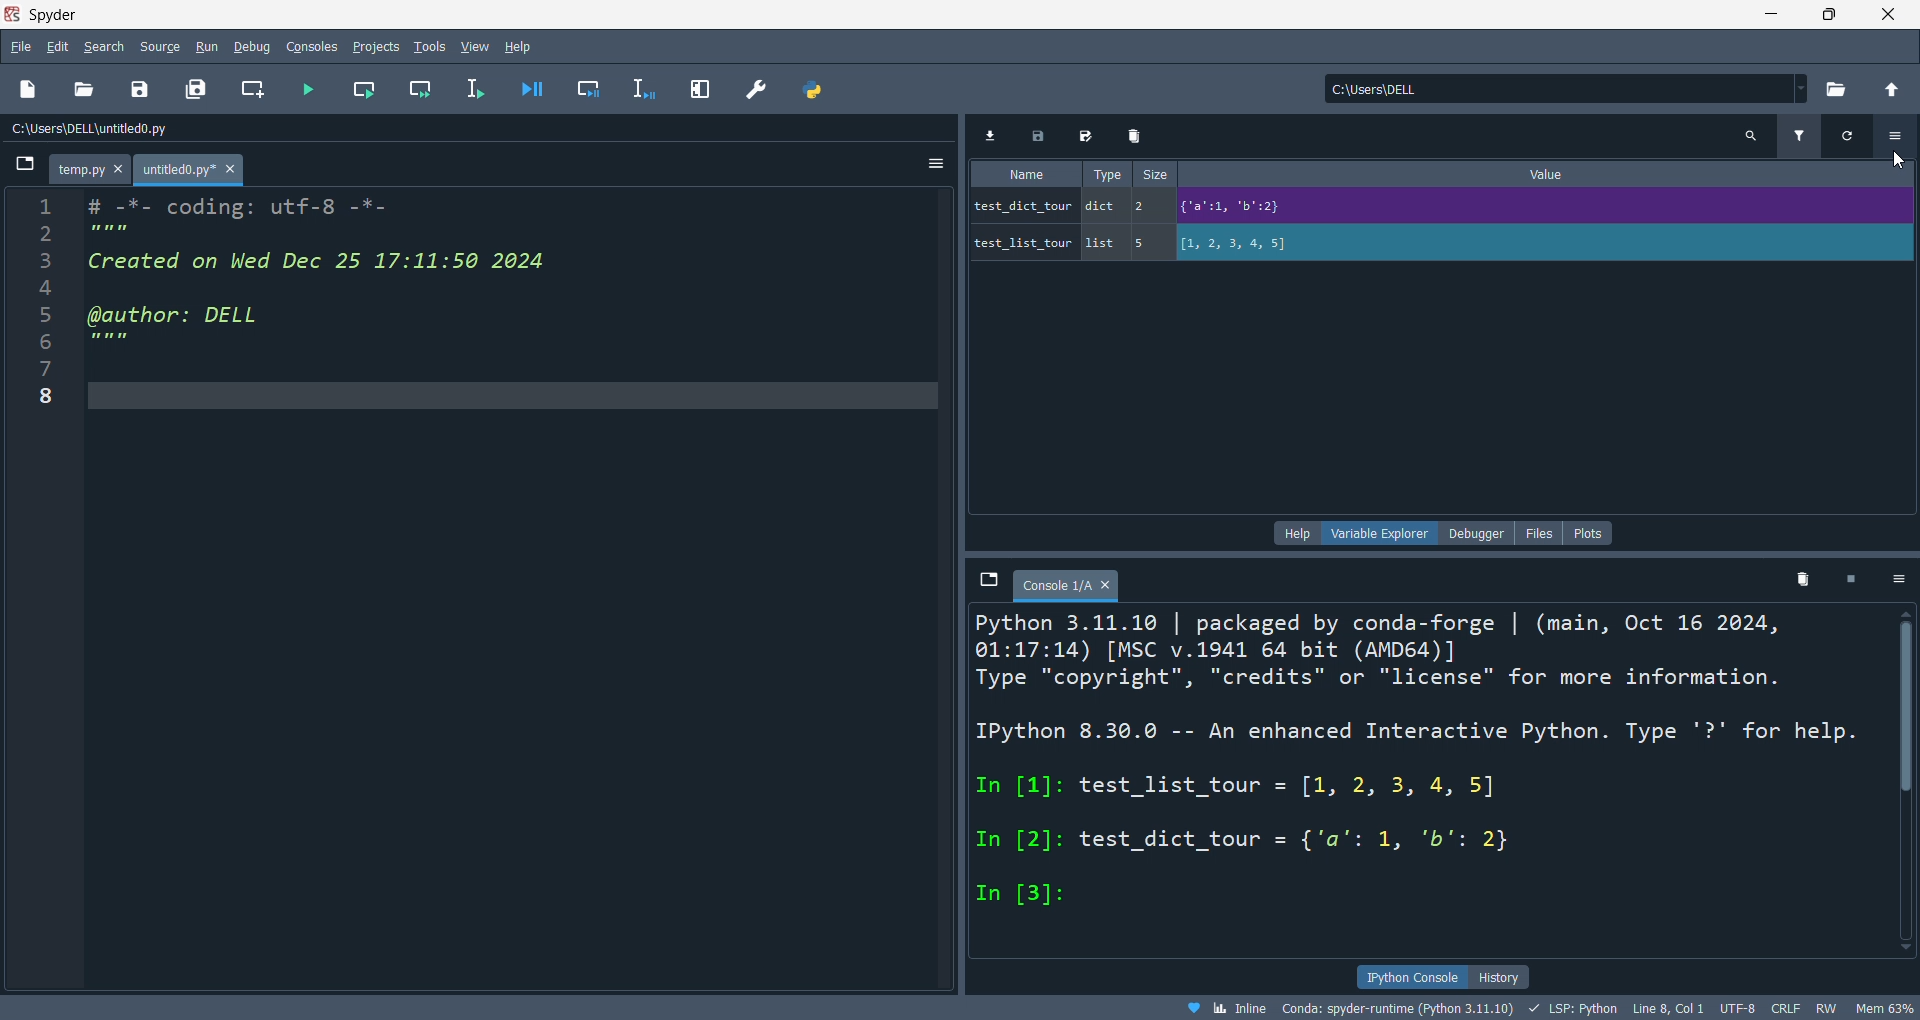 Image resolution: width=1920 pixels, height=1020 pixels. What do you see at coordinates (159, 45) in the screenshot?
I see `source` at bounding box center [159, 45].